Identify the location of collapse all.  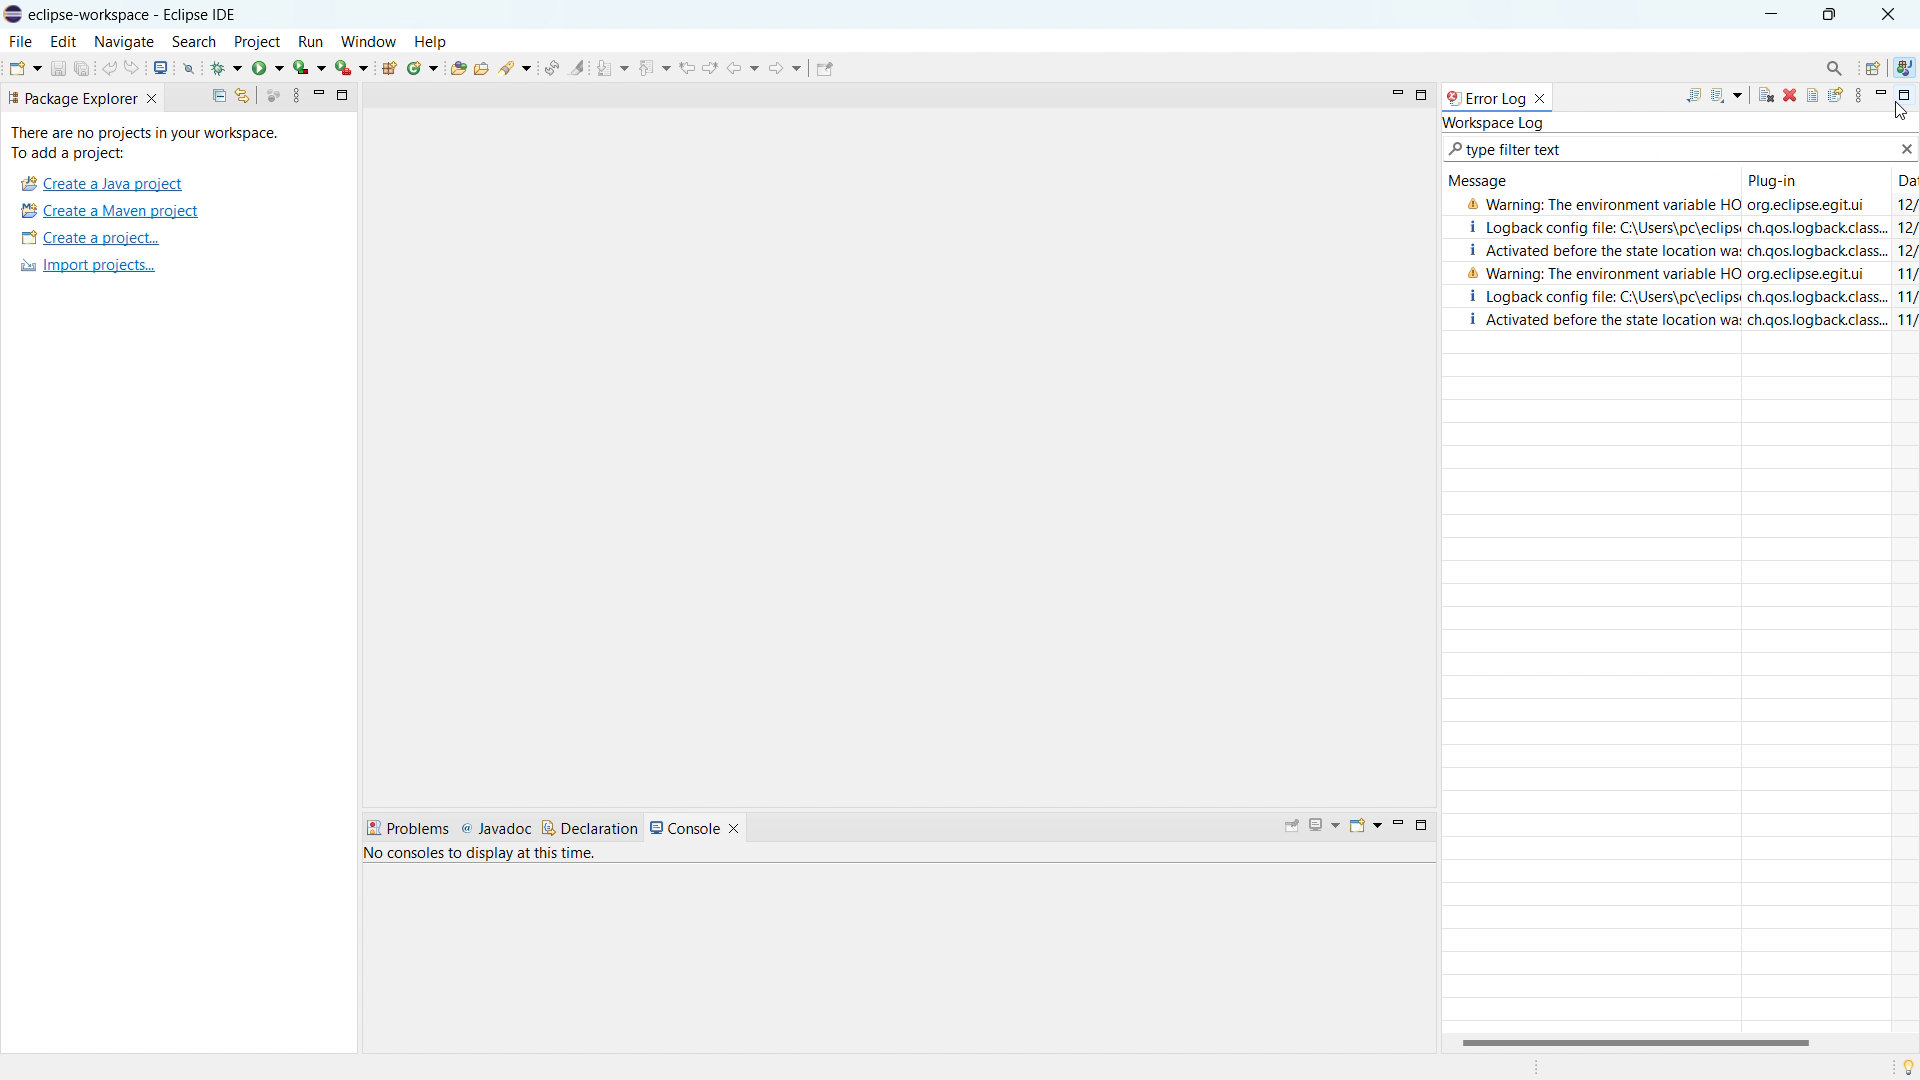
(209, 95).